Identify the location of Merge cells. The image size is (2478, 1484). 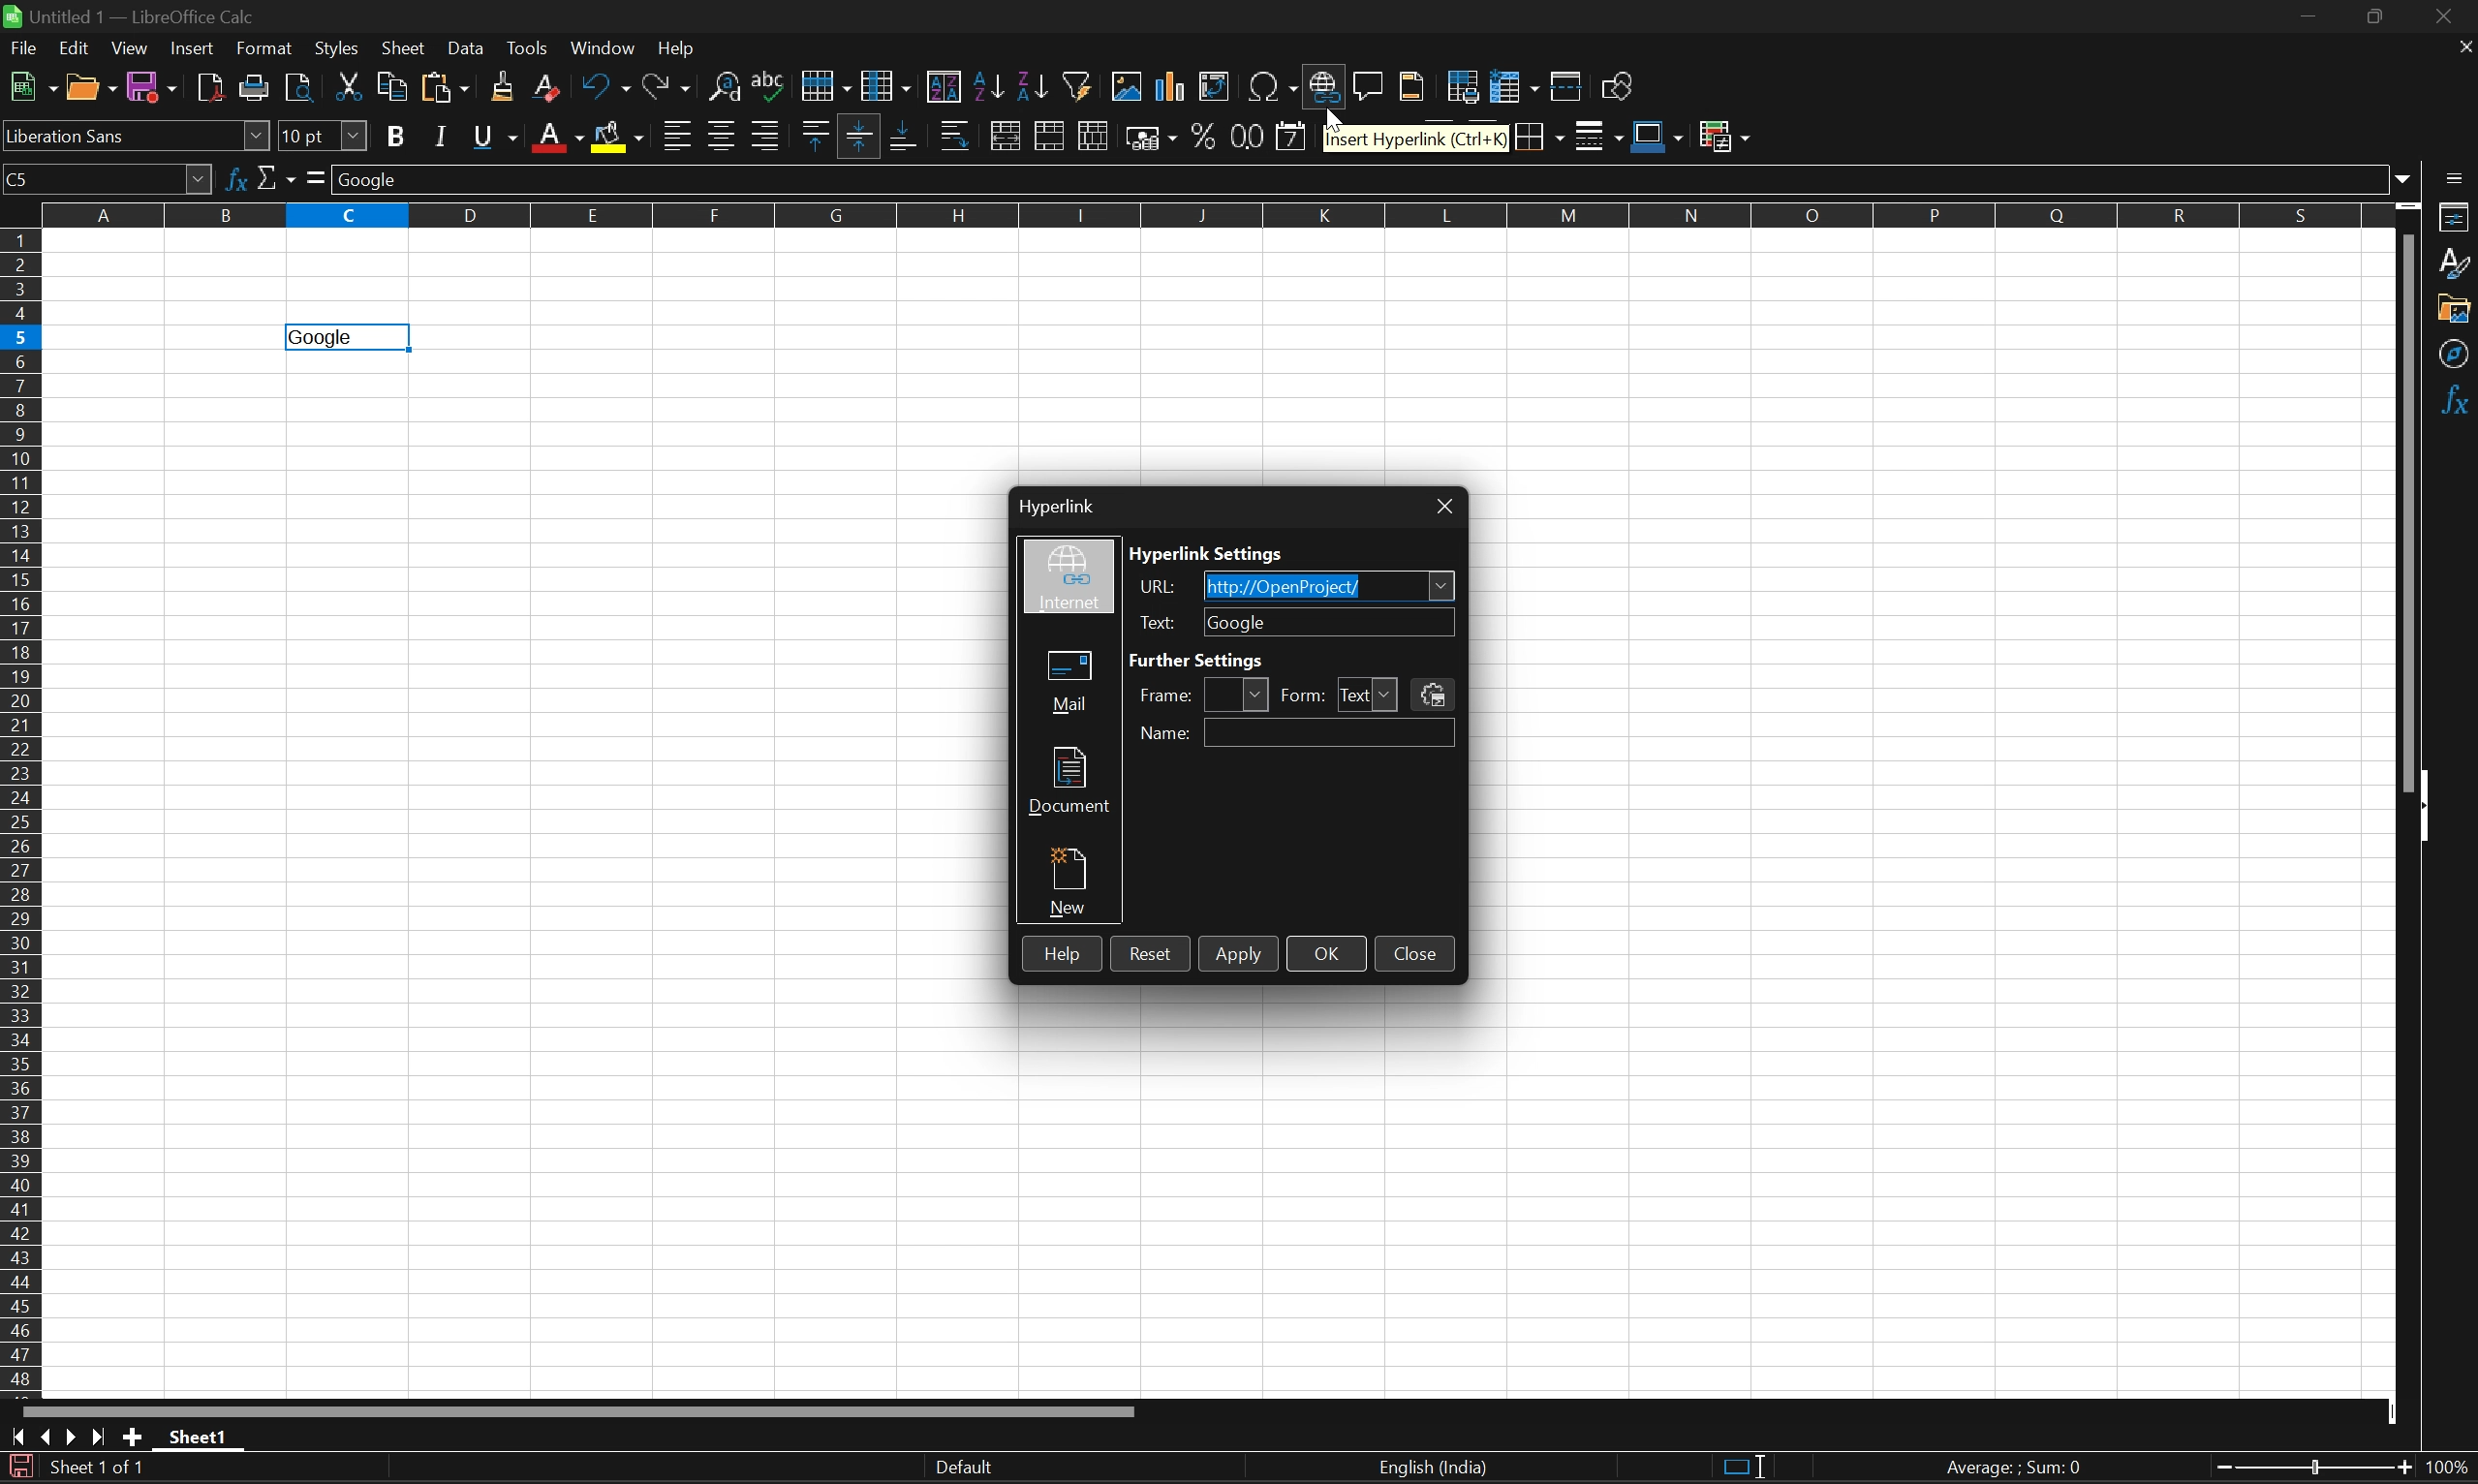
(1053, 137).